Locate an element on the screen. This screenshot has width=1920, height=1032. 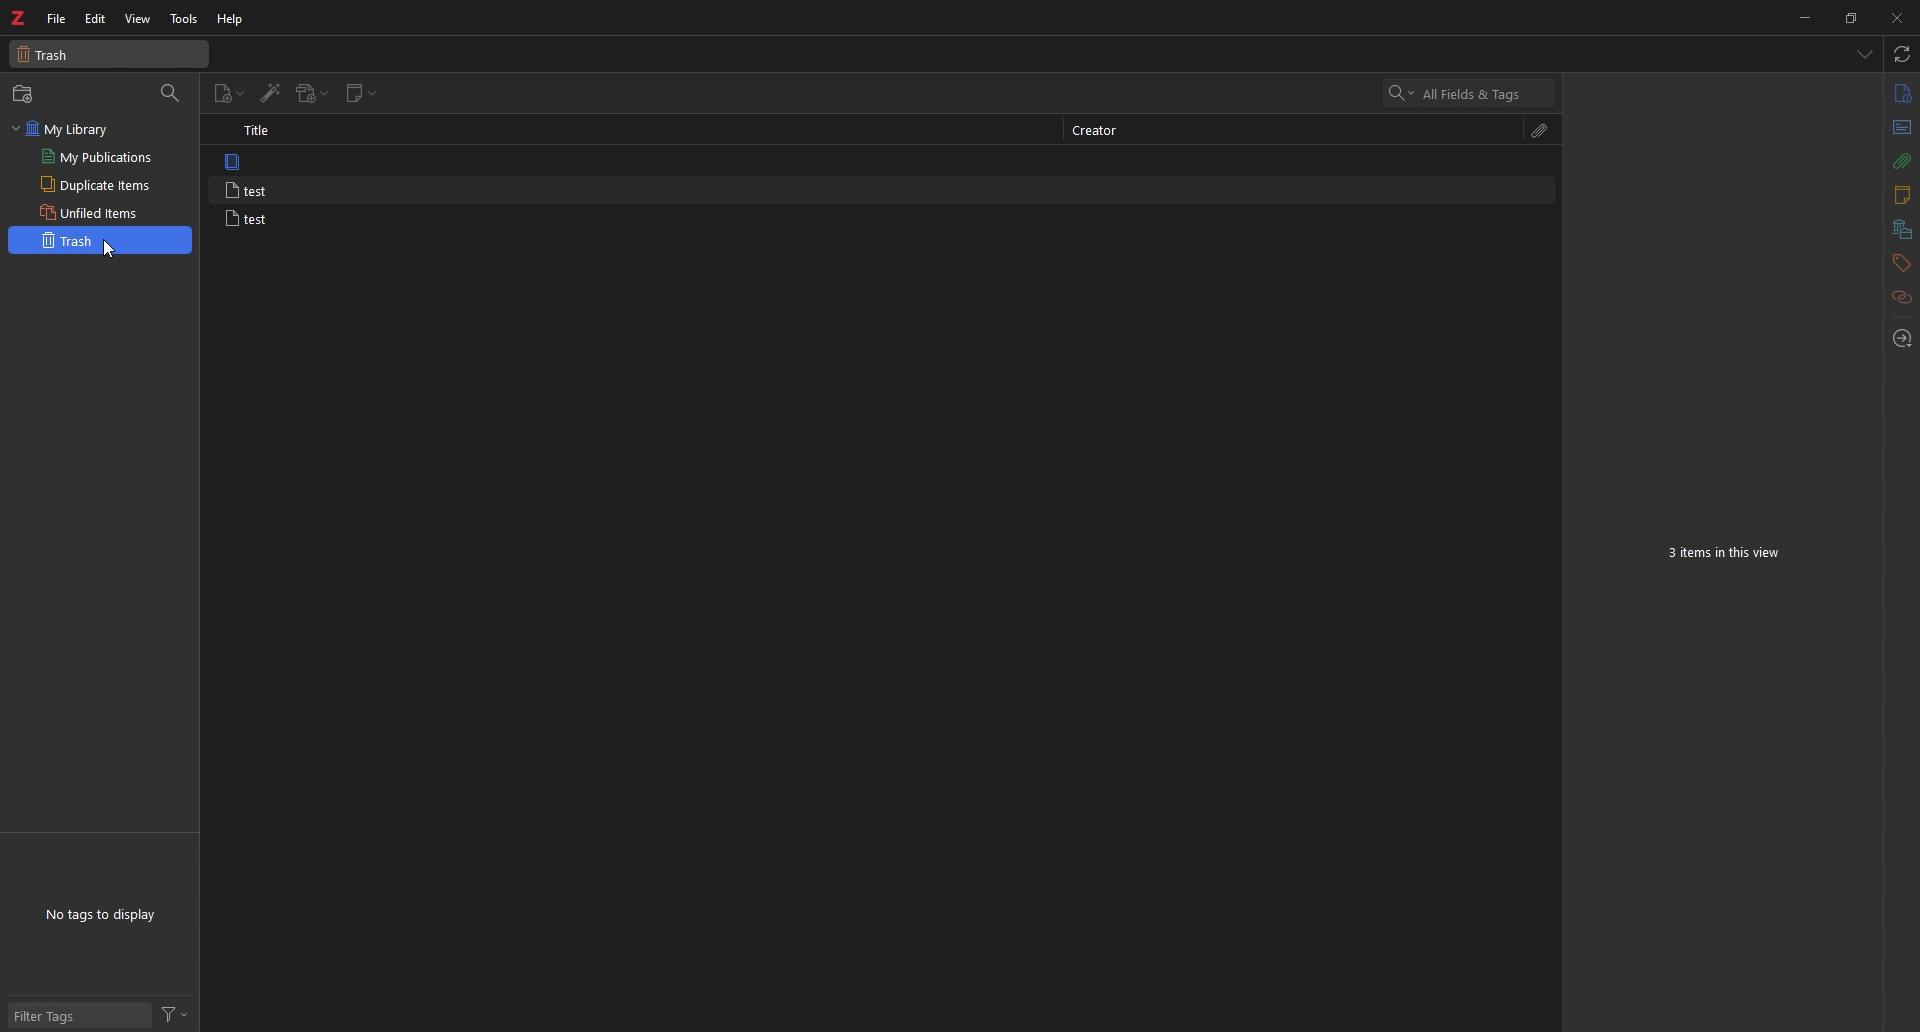
attachments is located at coordinates (1542, 130).